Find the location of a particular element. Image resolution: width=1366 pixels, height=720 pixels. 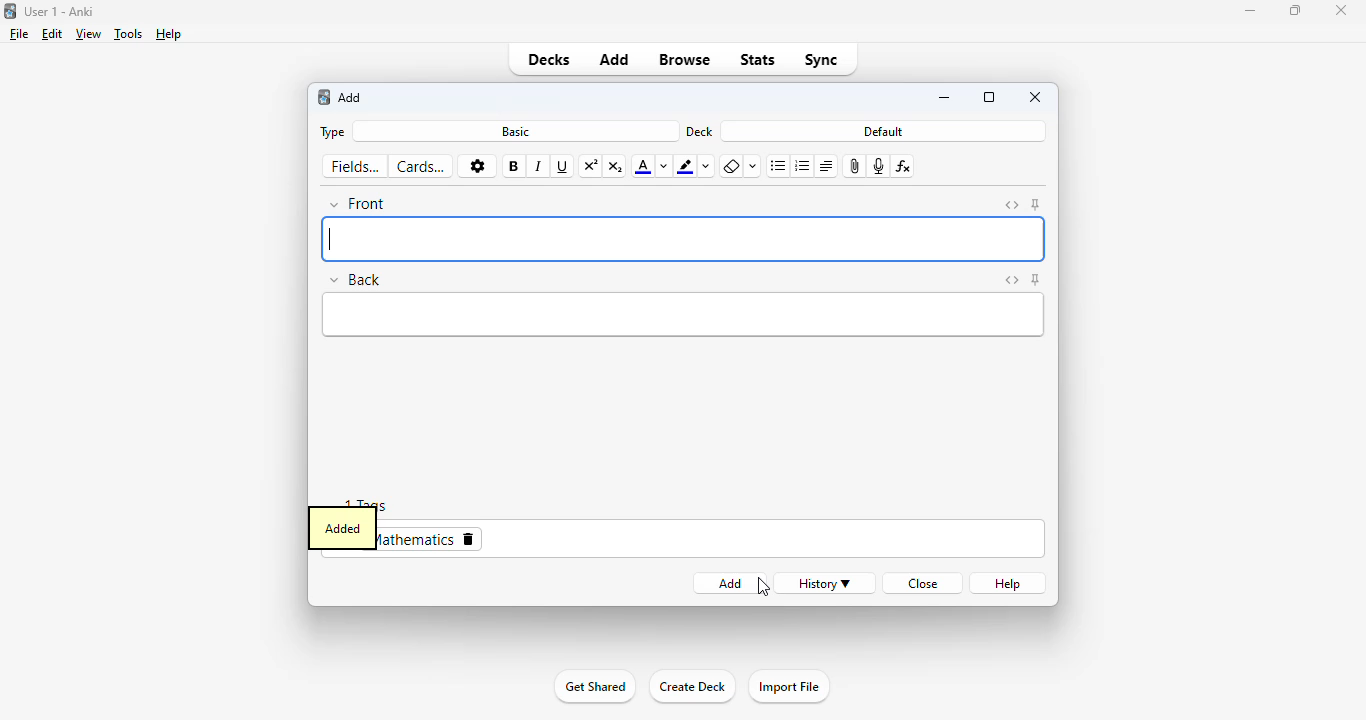

mathematics is located at coordinates (417, 539).